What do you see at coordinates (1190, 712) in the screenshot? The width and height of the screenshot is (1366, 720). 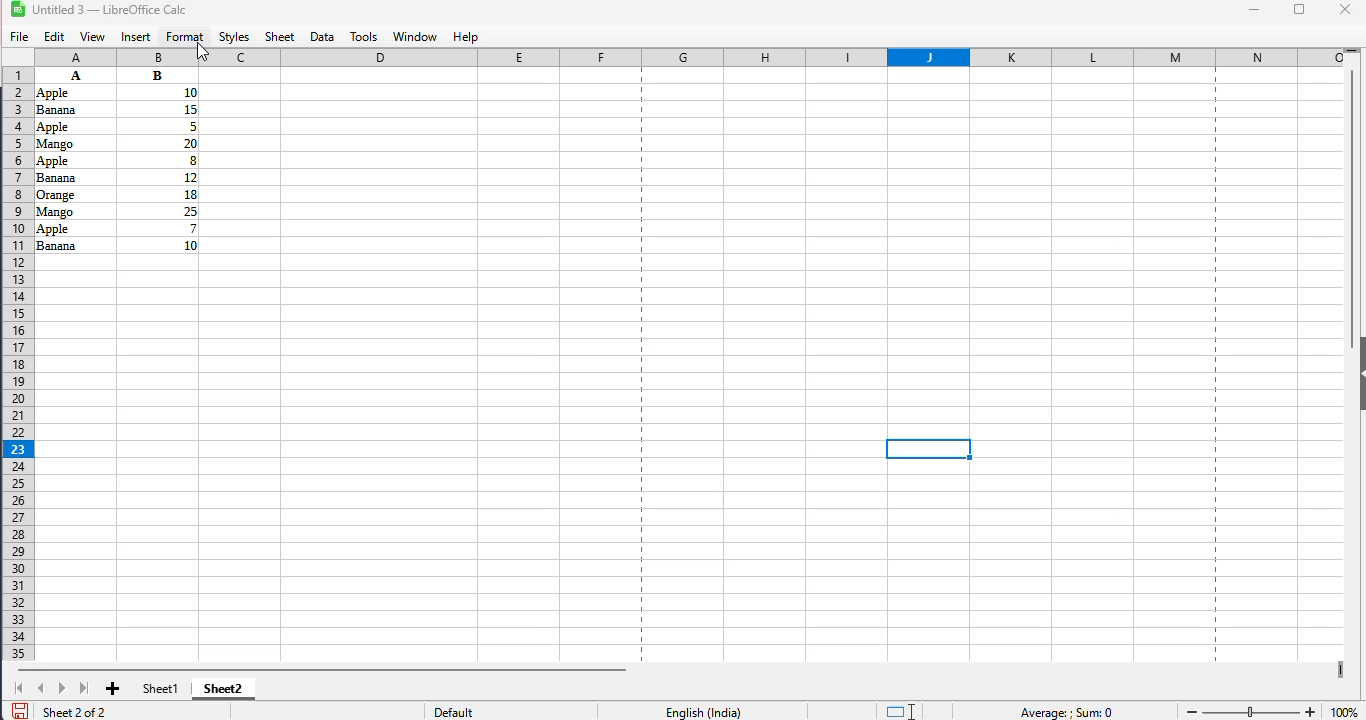 I see `zoom out` at bounding box center [1190, 712].